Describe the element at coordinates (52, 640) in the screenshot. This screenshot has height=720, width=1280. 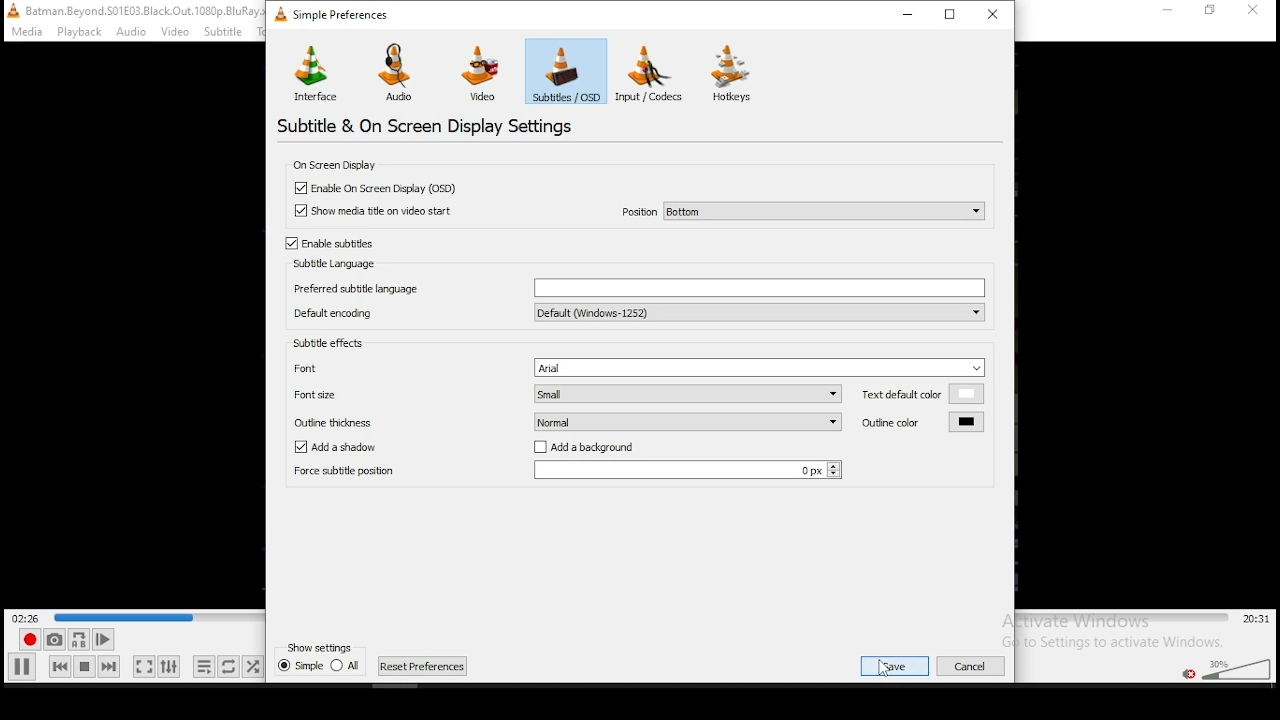
I see `take a snapshot` at that location.